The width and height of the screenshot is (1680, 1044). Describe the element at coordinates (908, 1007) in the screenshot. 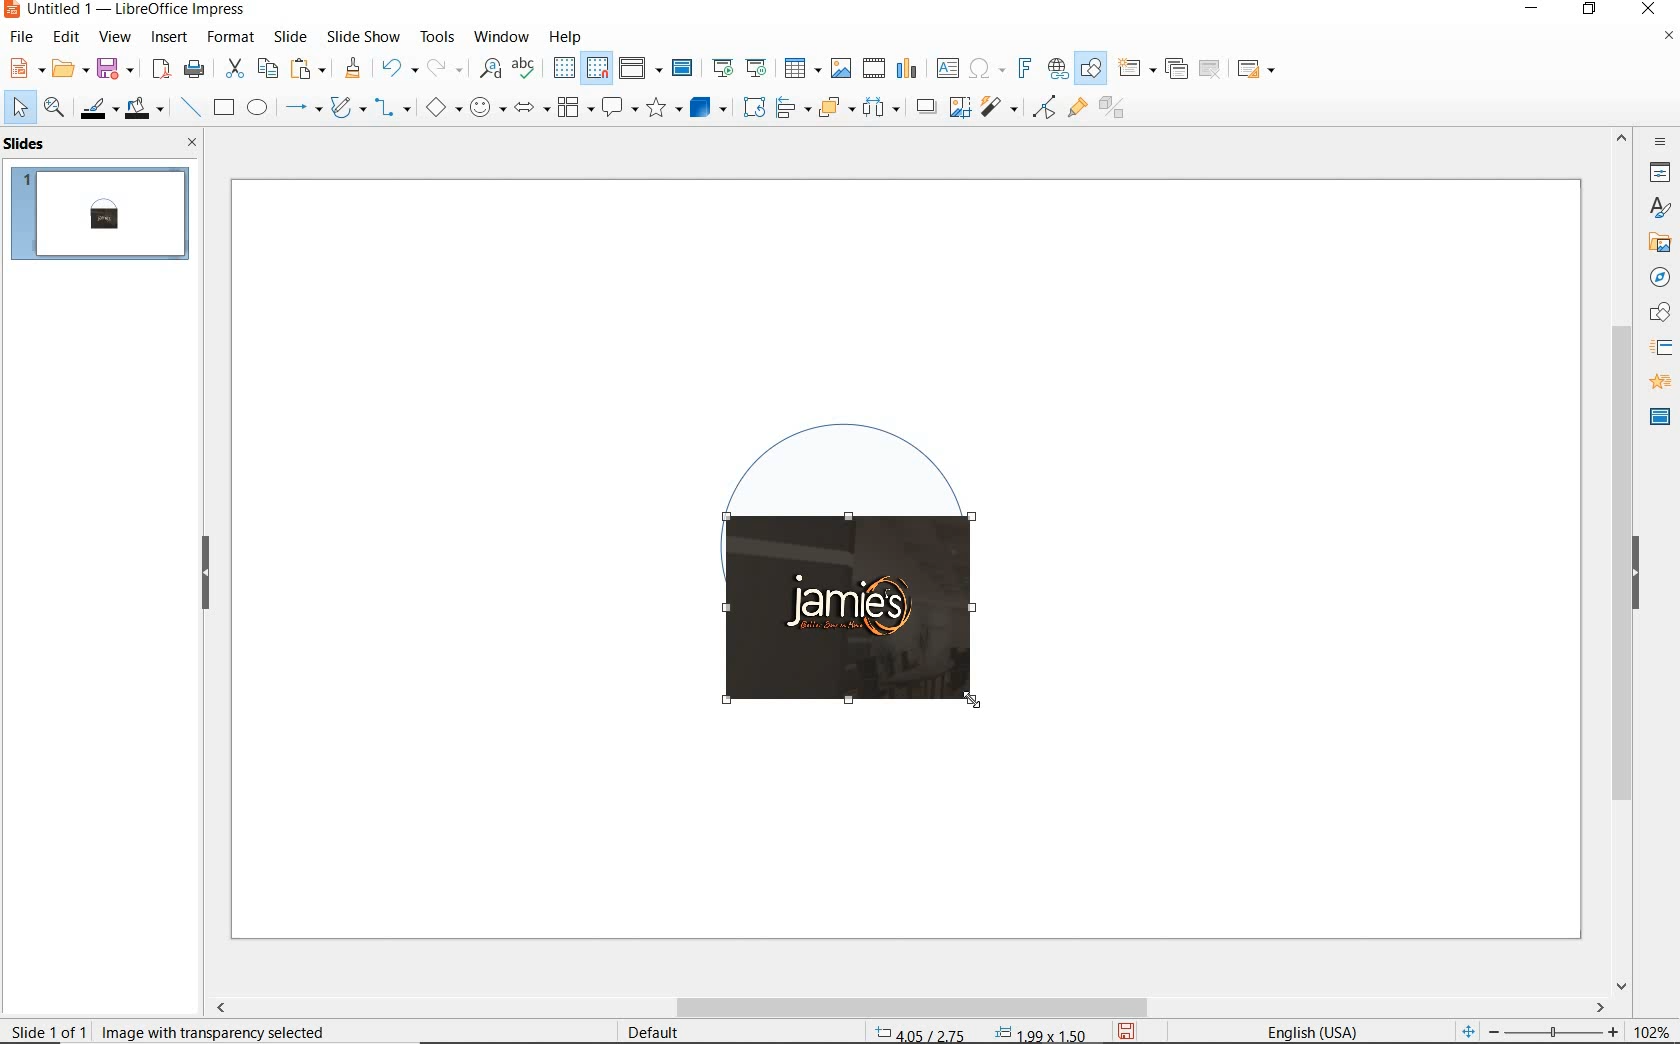

I see `scrollbar` at that location.